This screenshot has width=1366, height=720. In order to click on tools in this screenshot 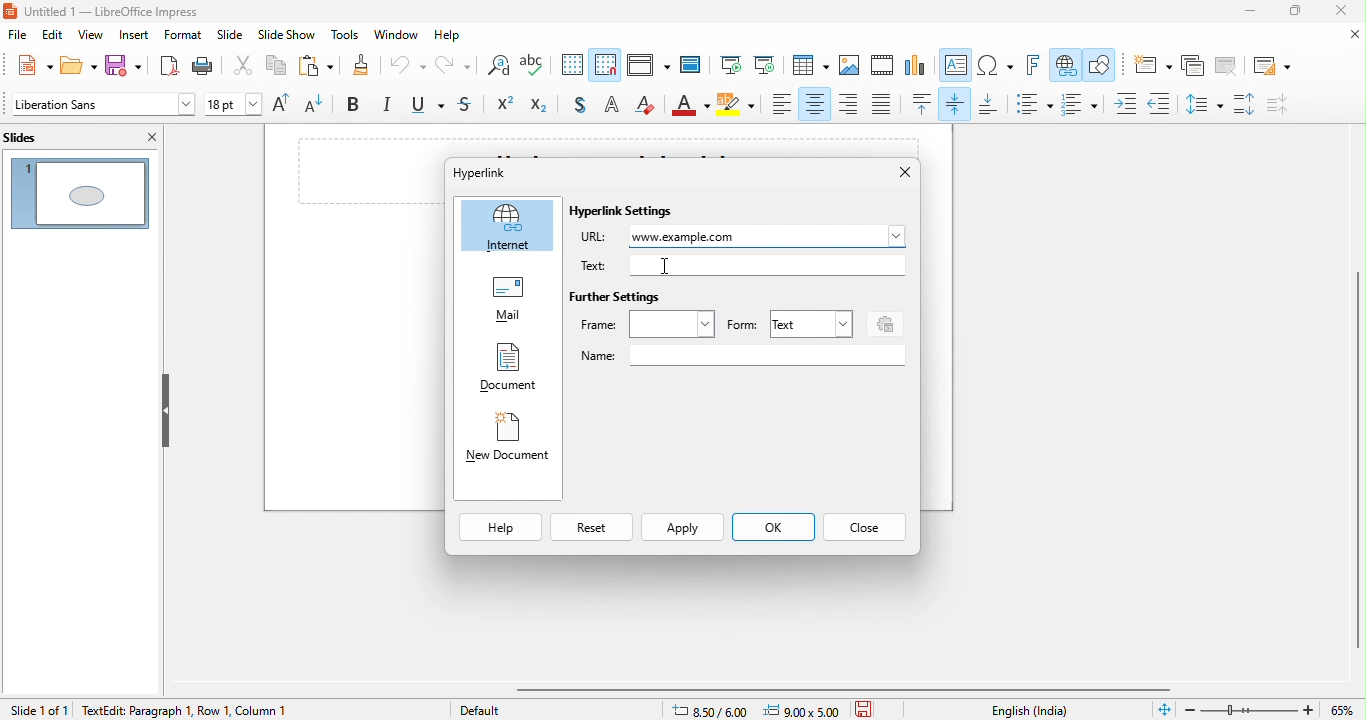, I will do `click(343, 36)`.